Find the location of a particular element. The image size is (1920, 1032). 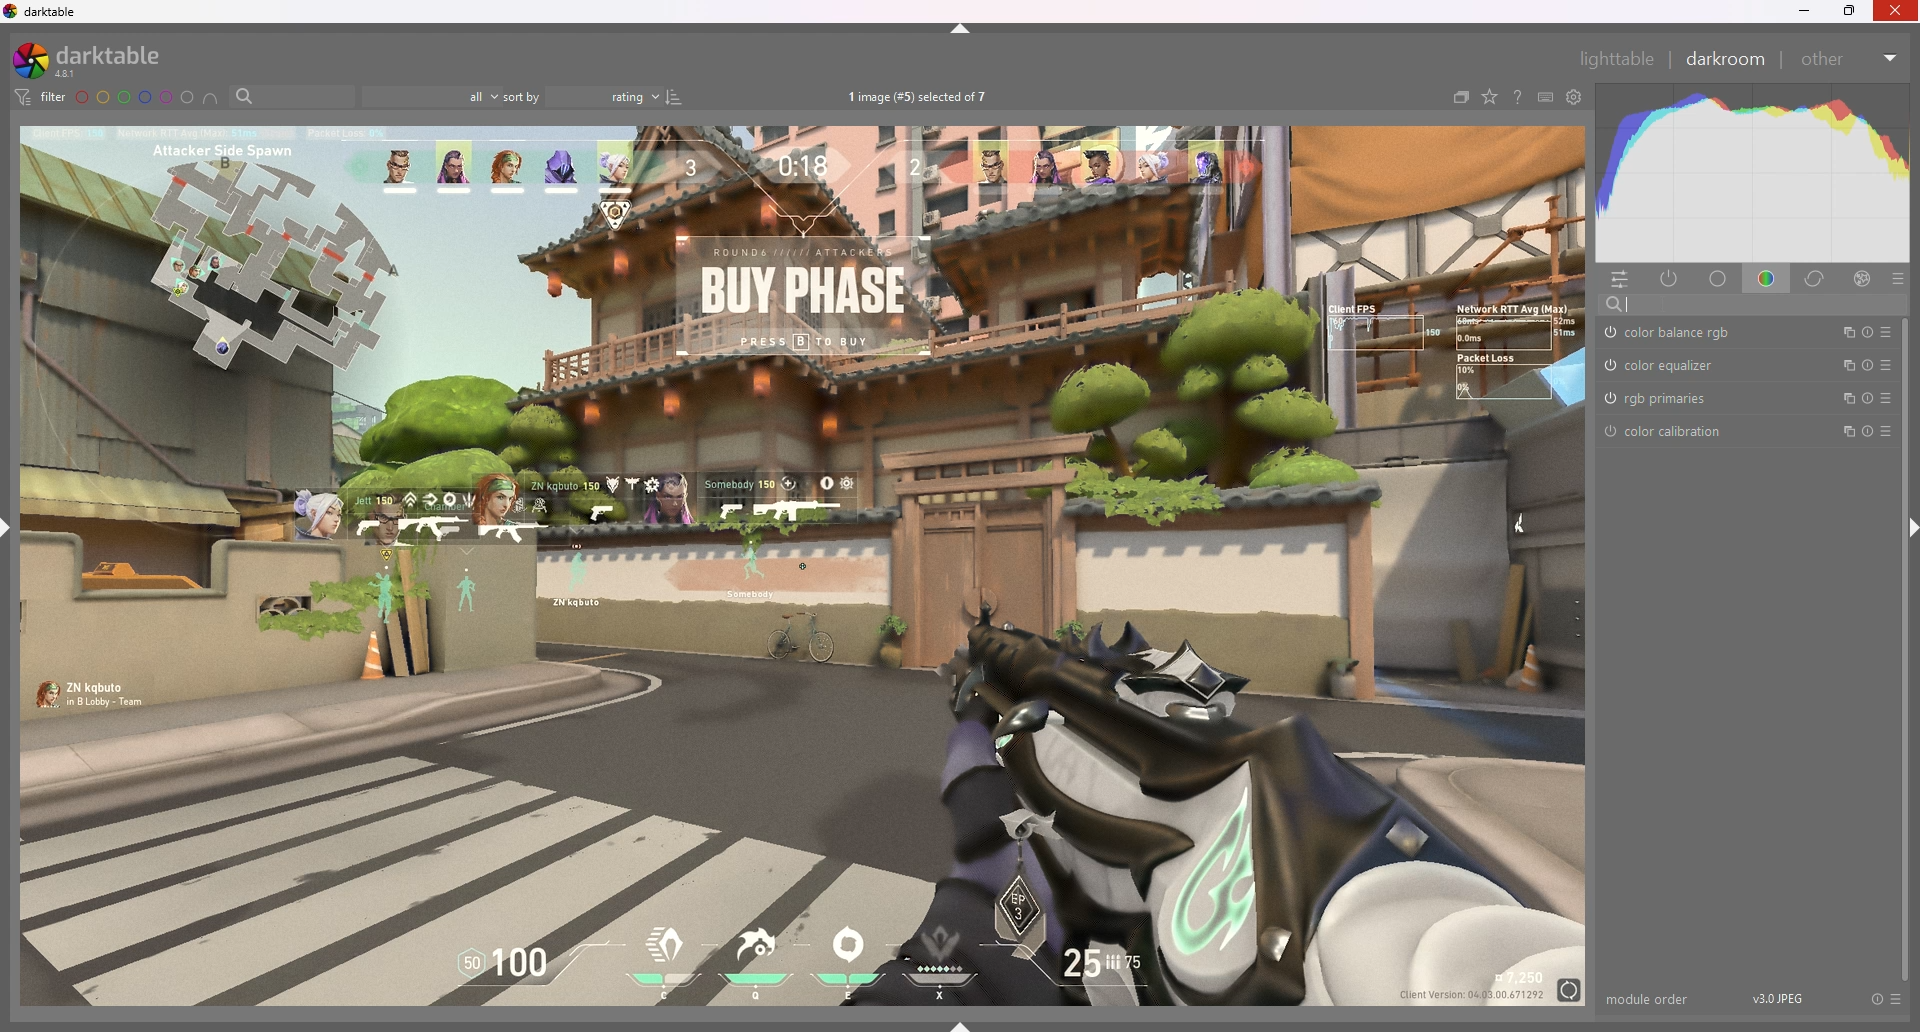

image is located at coordinates (805, 565).